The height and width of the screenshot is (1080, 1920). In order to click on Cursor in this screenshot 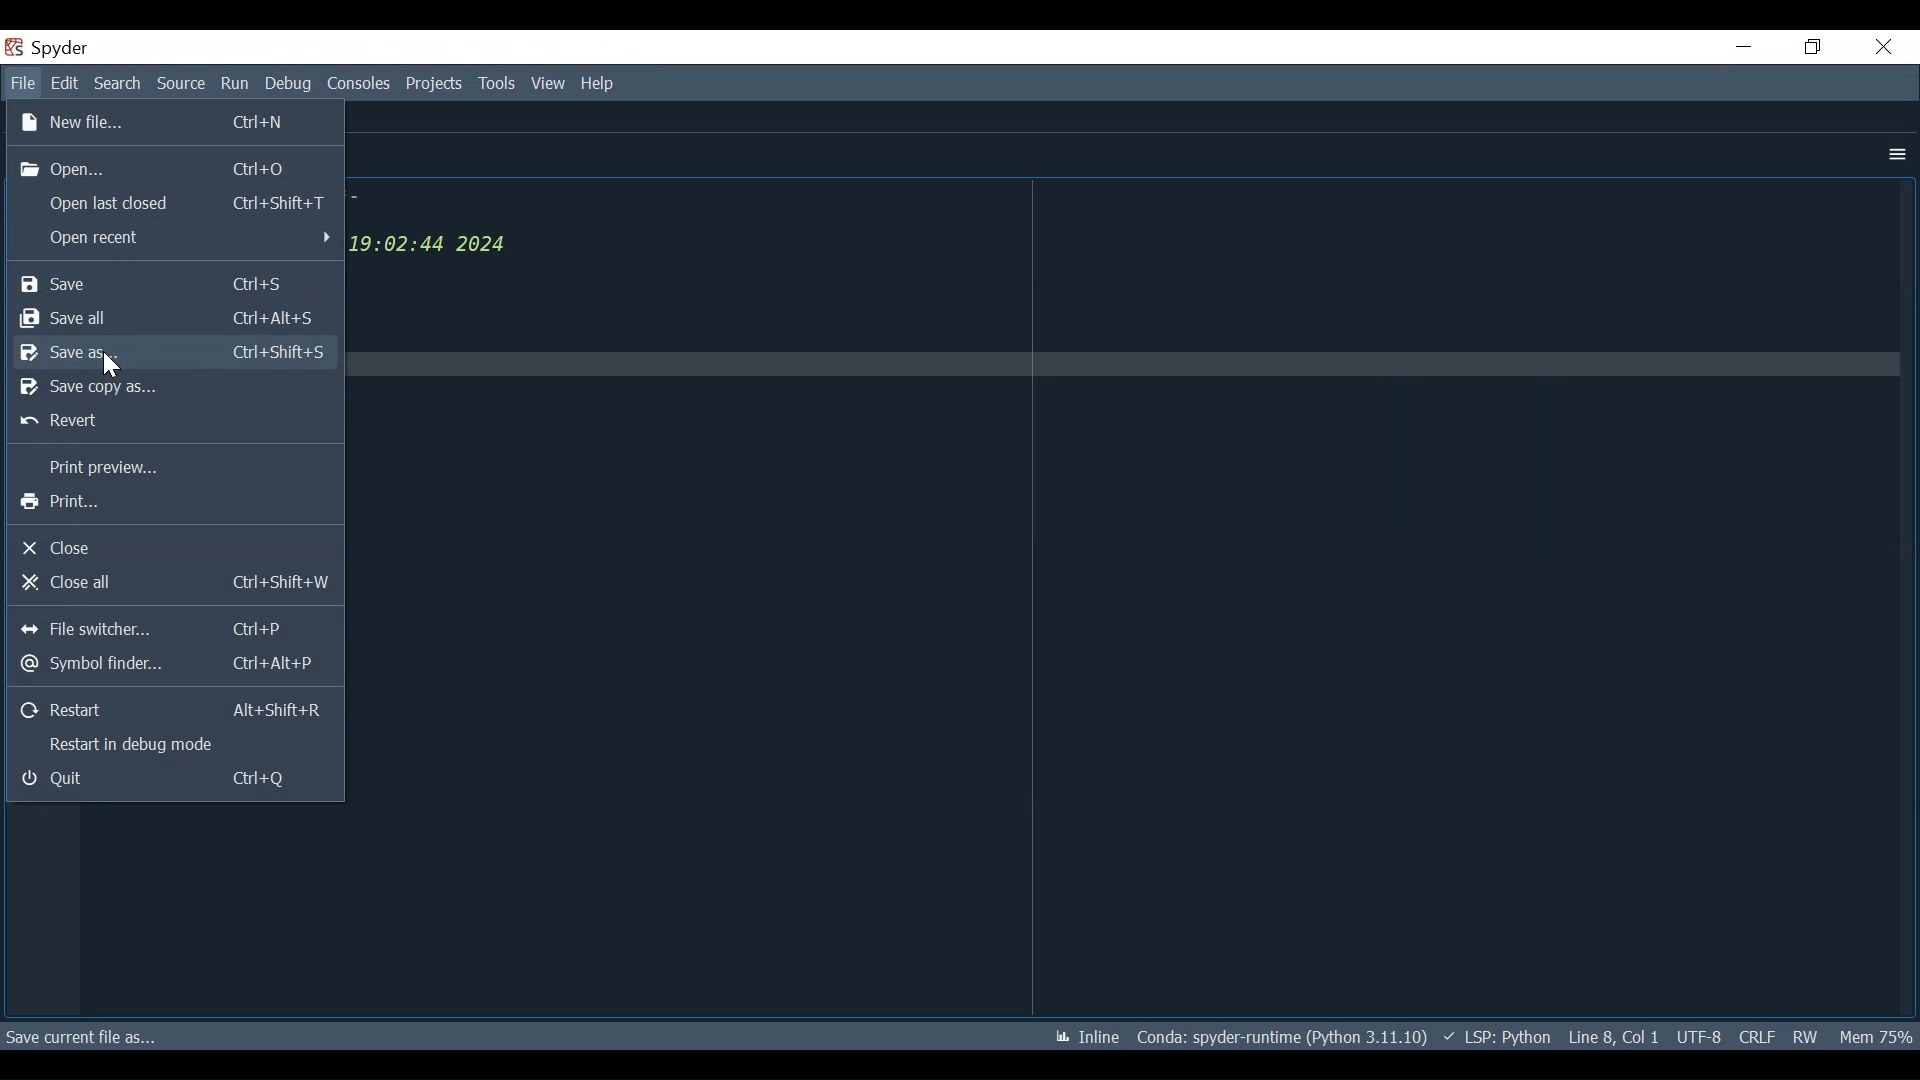, I will do `click(110, 367)`.